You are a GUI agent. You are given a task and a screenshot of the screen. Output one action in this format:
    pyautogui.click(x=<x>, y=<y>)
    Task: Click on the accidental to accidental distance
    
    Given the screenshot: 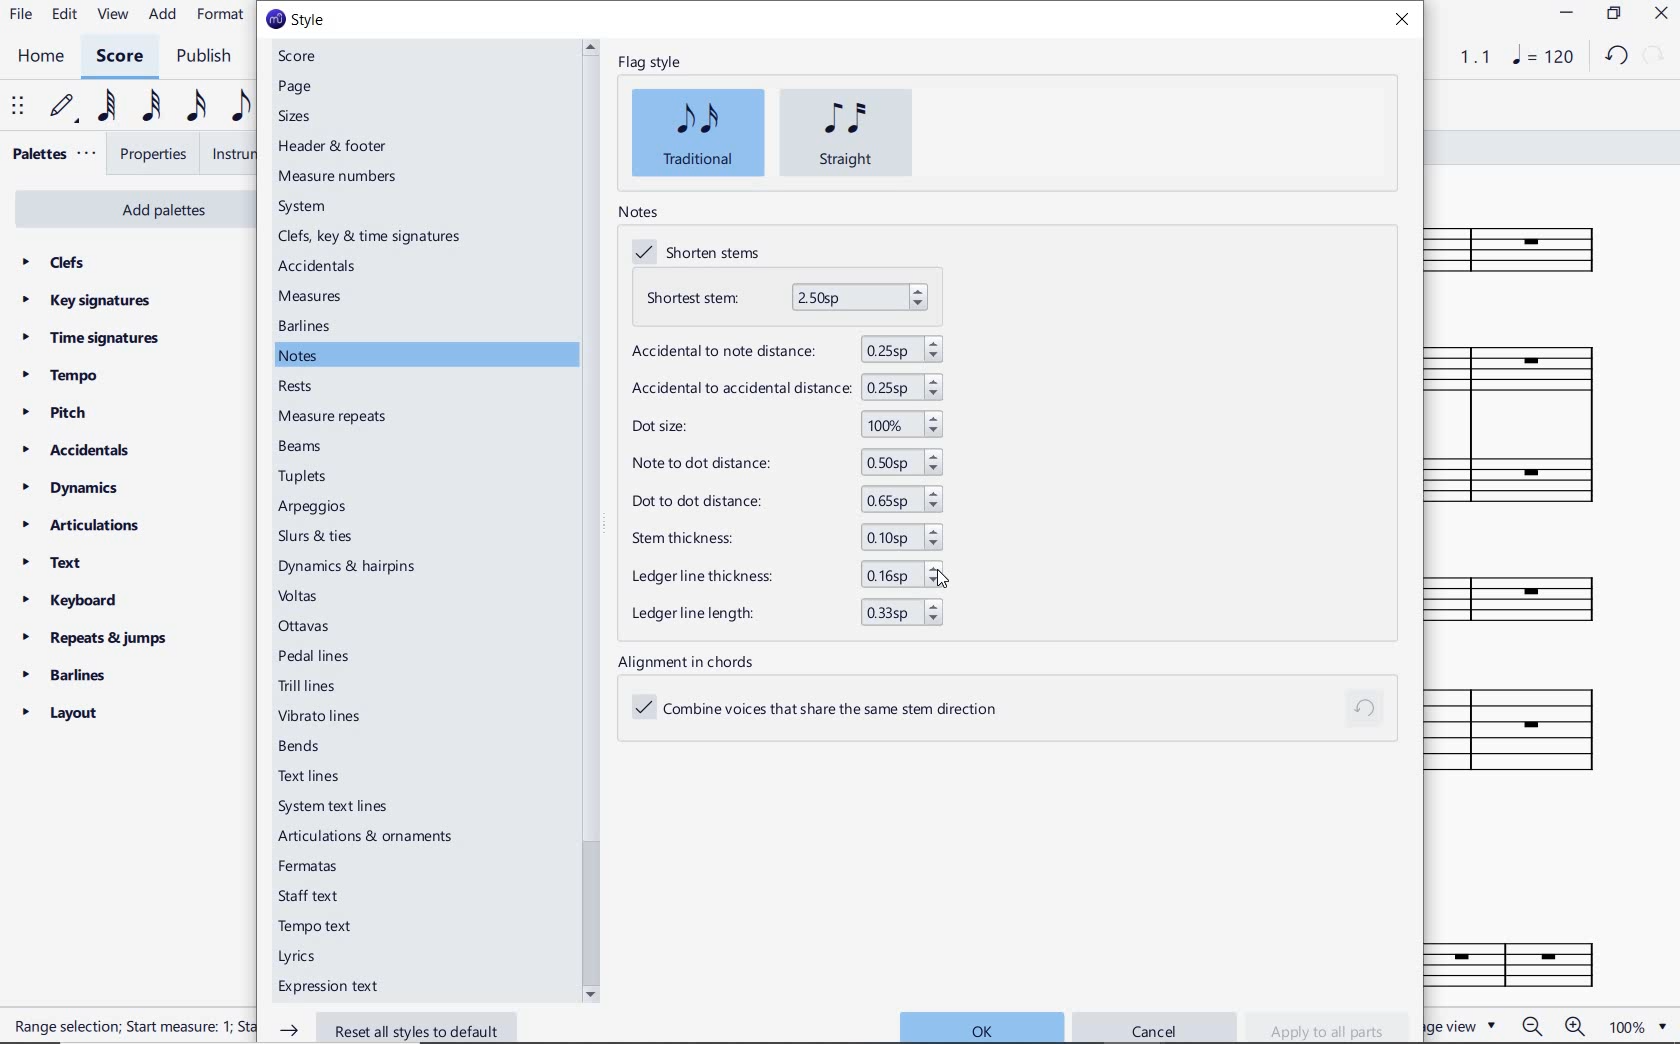 What is the action you would take?
    pyautogui.click(x=785, y=387)
    